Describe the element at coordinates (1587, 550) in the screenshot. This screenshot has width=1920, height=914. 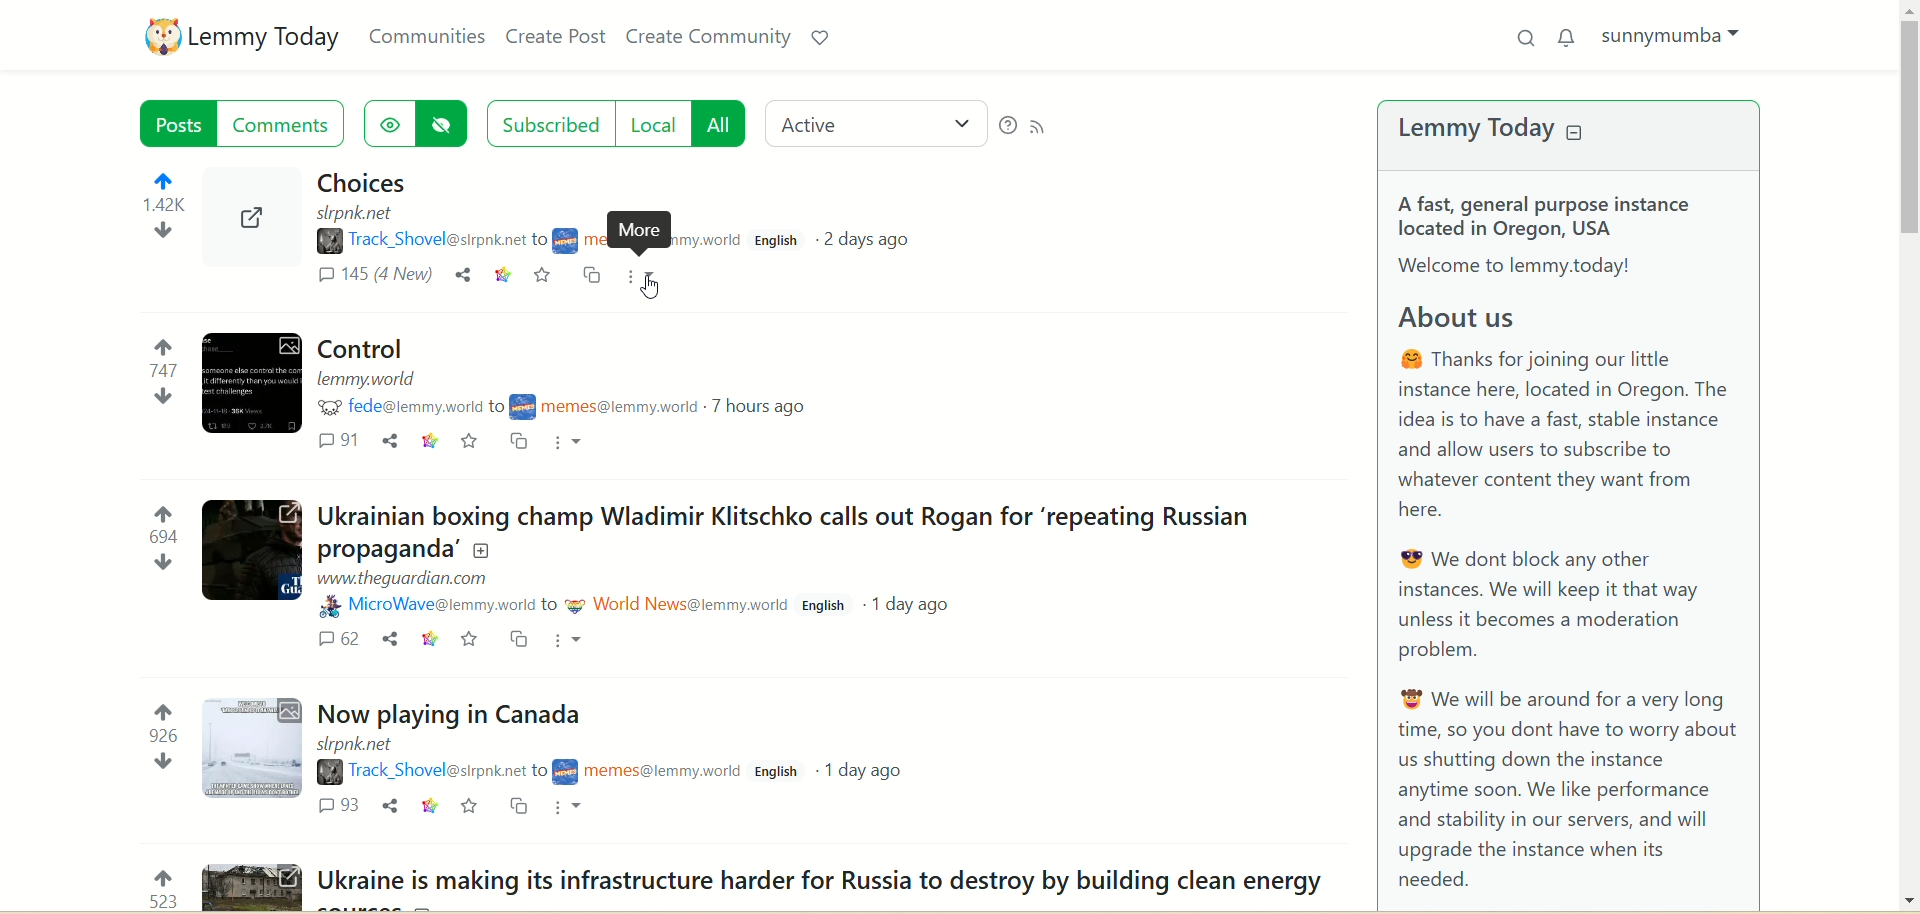
I see `A brief about Lemmy today` at that location.